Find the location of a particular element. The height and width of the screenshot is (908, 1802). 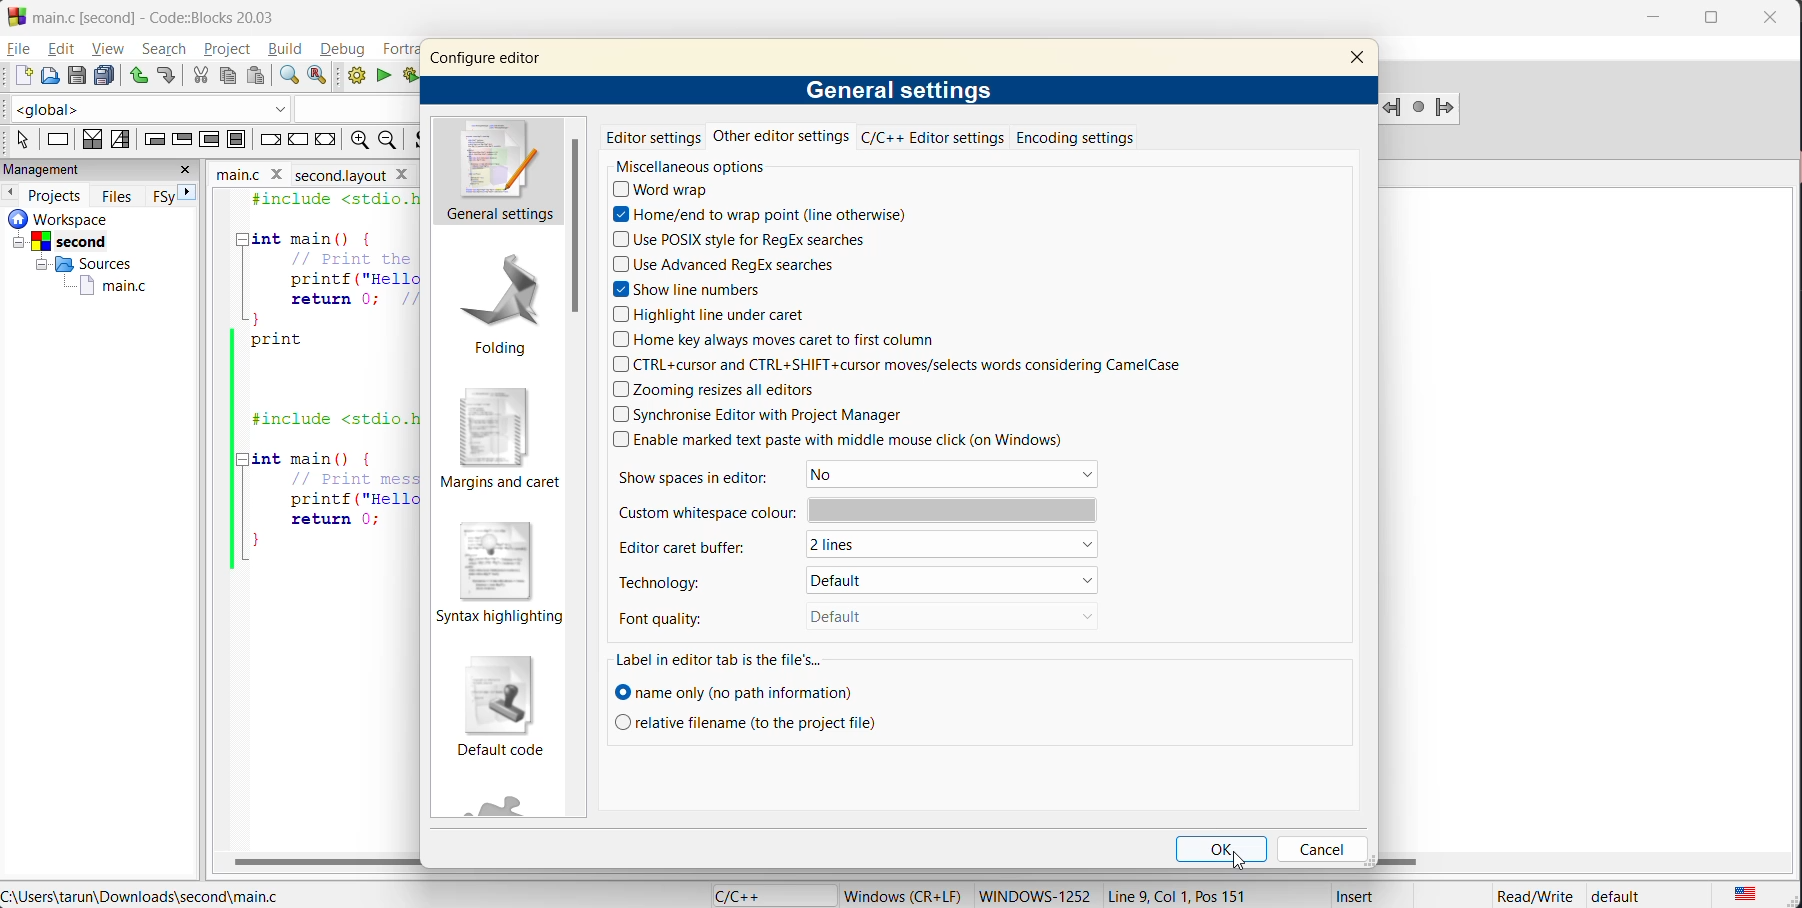

font quality is located at coordinates (680, 619).